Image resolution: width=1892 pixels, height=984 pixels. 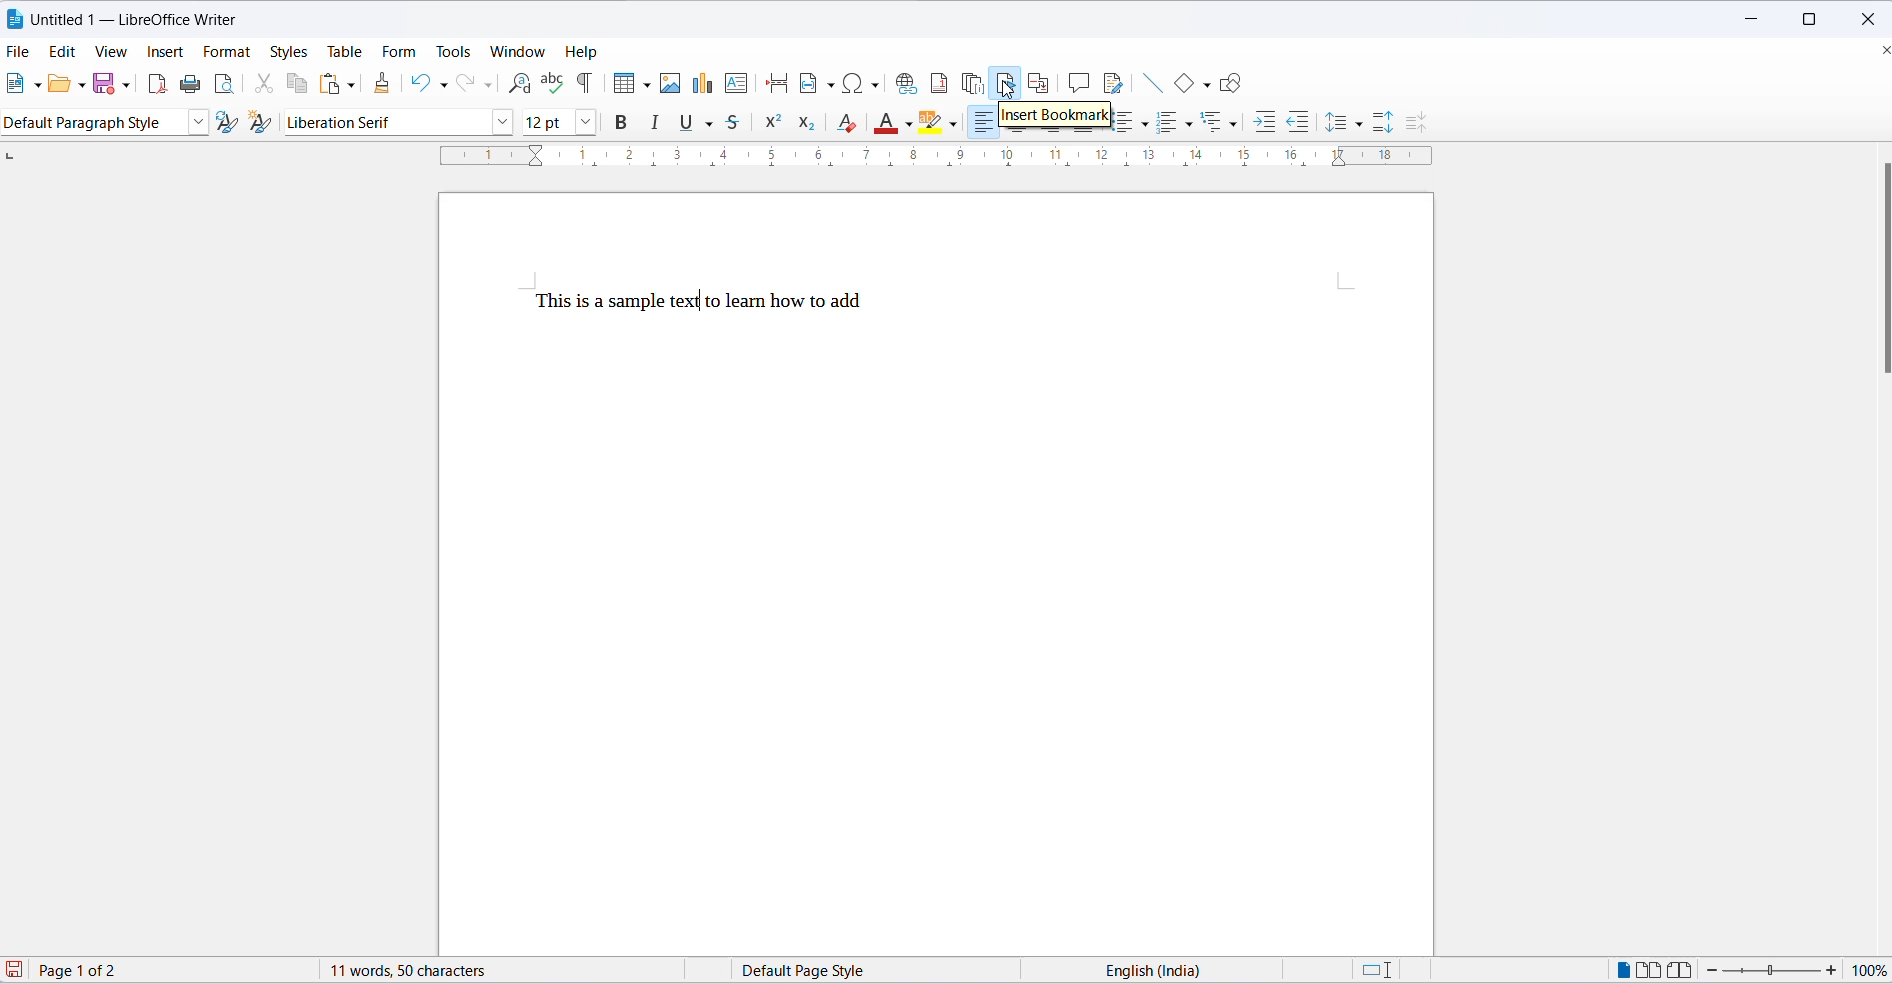 What do you see at coordinates (18, 52) in the screenshot?
I see `file` at bounding box center [18, 52].